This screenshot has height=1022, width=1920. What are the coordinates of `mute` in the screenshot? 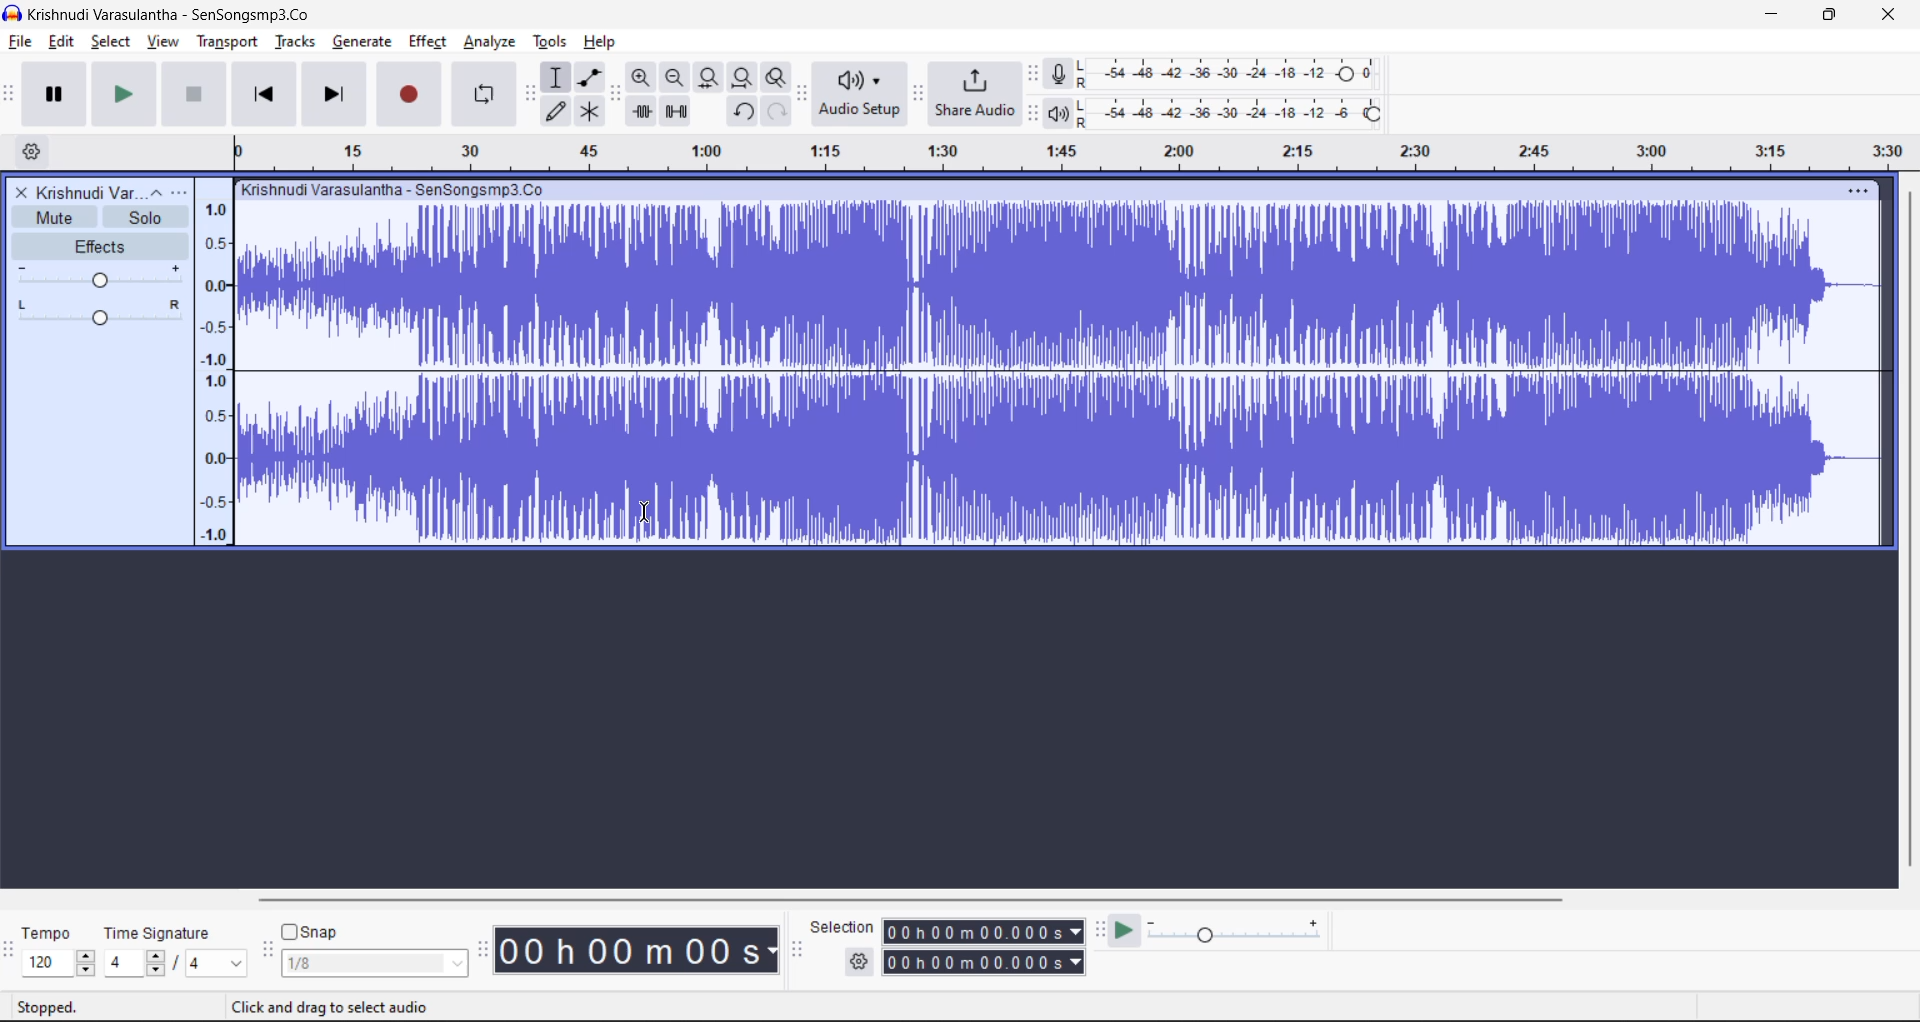 It's located at (54, 216).